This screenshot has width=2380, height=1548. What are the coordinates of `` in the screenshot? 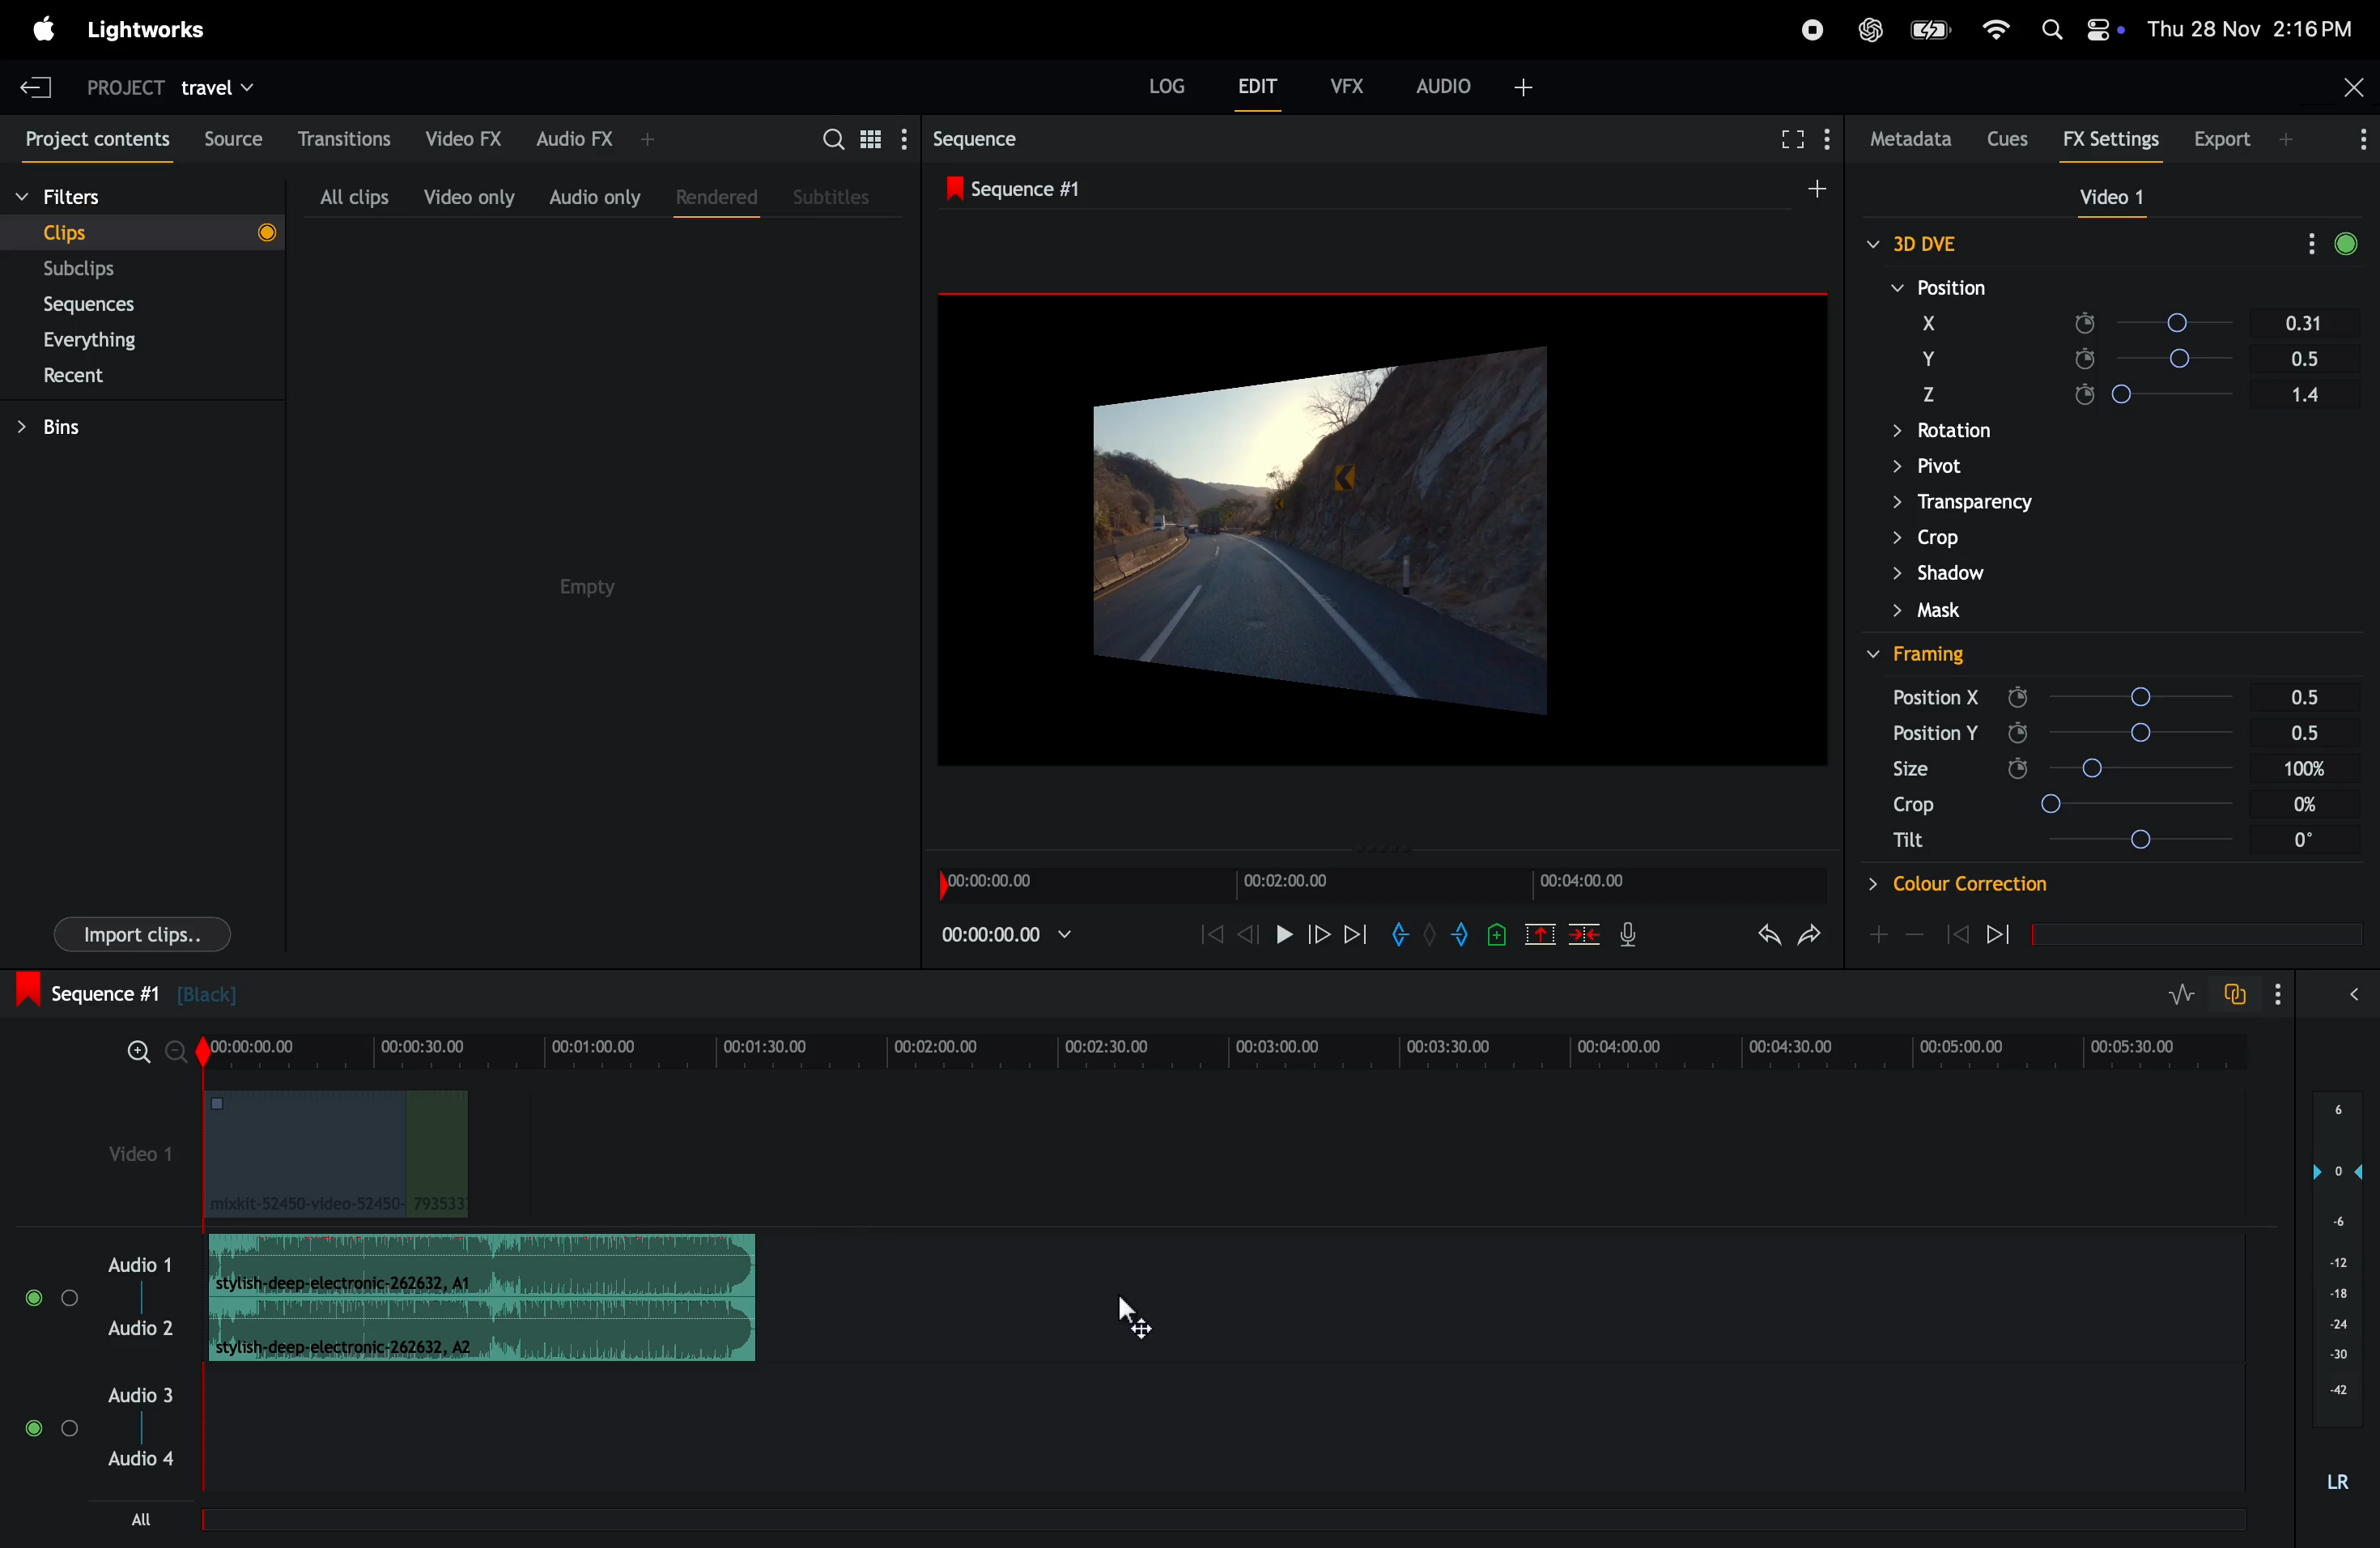 It's located at (2058, 467).